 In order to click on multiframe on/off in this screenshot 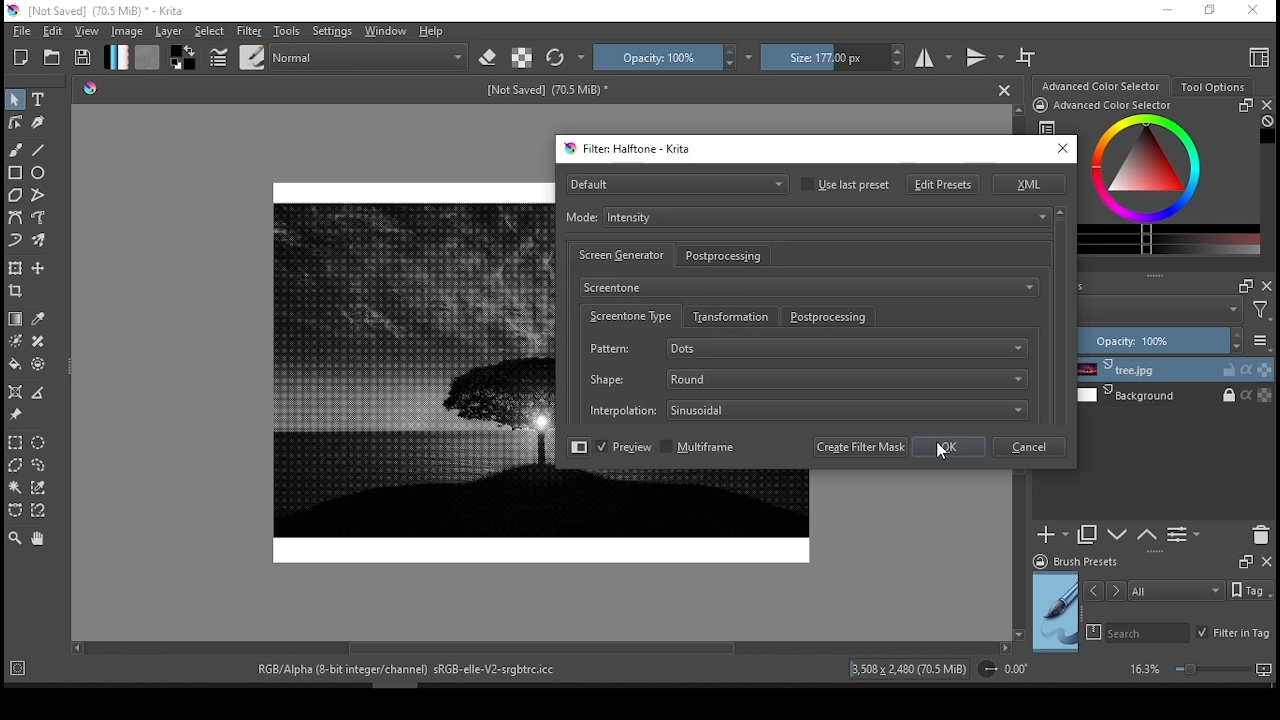, I will do `click(699, 448)`.